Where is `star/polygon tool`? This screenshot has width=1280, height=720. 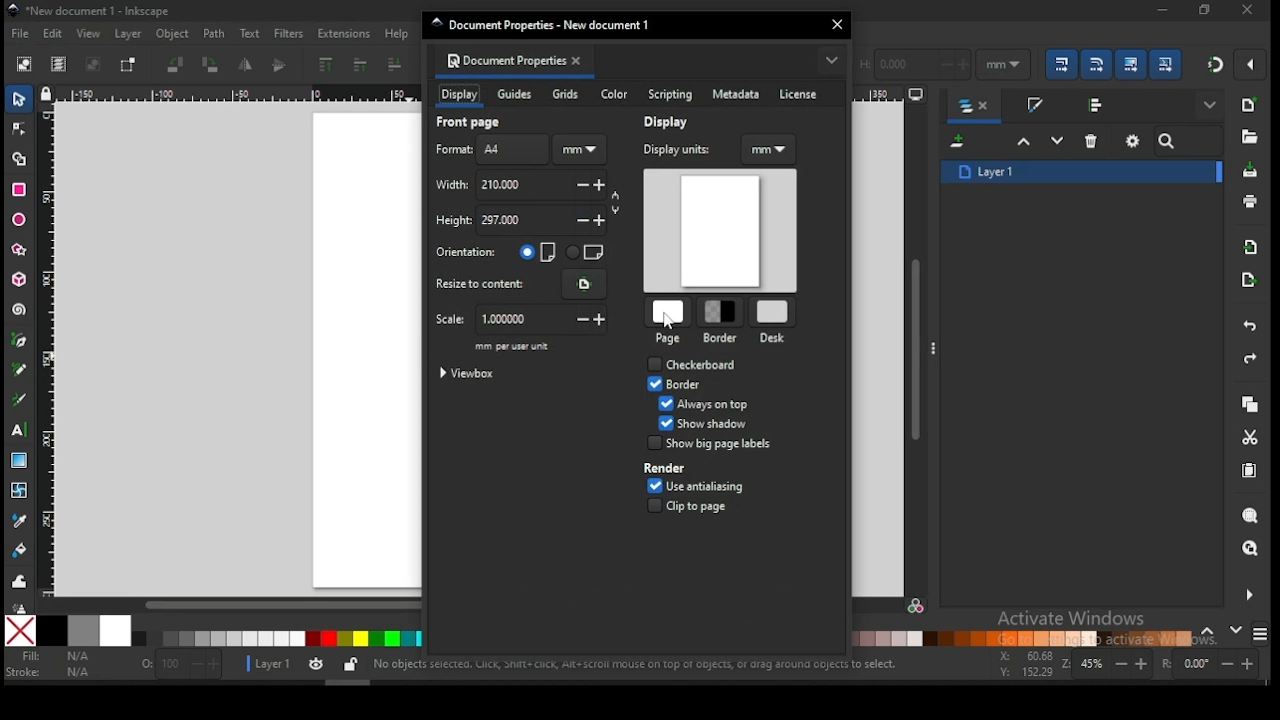 star/polygon tool is located at coordinates (20, 250).